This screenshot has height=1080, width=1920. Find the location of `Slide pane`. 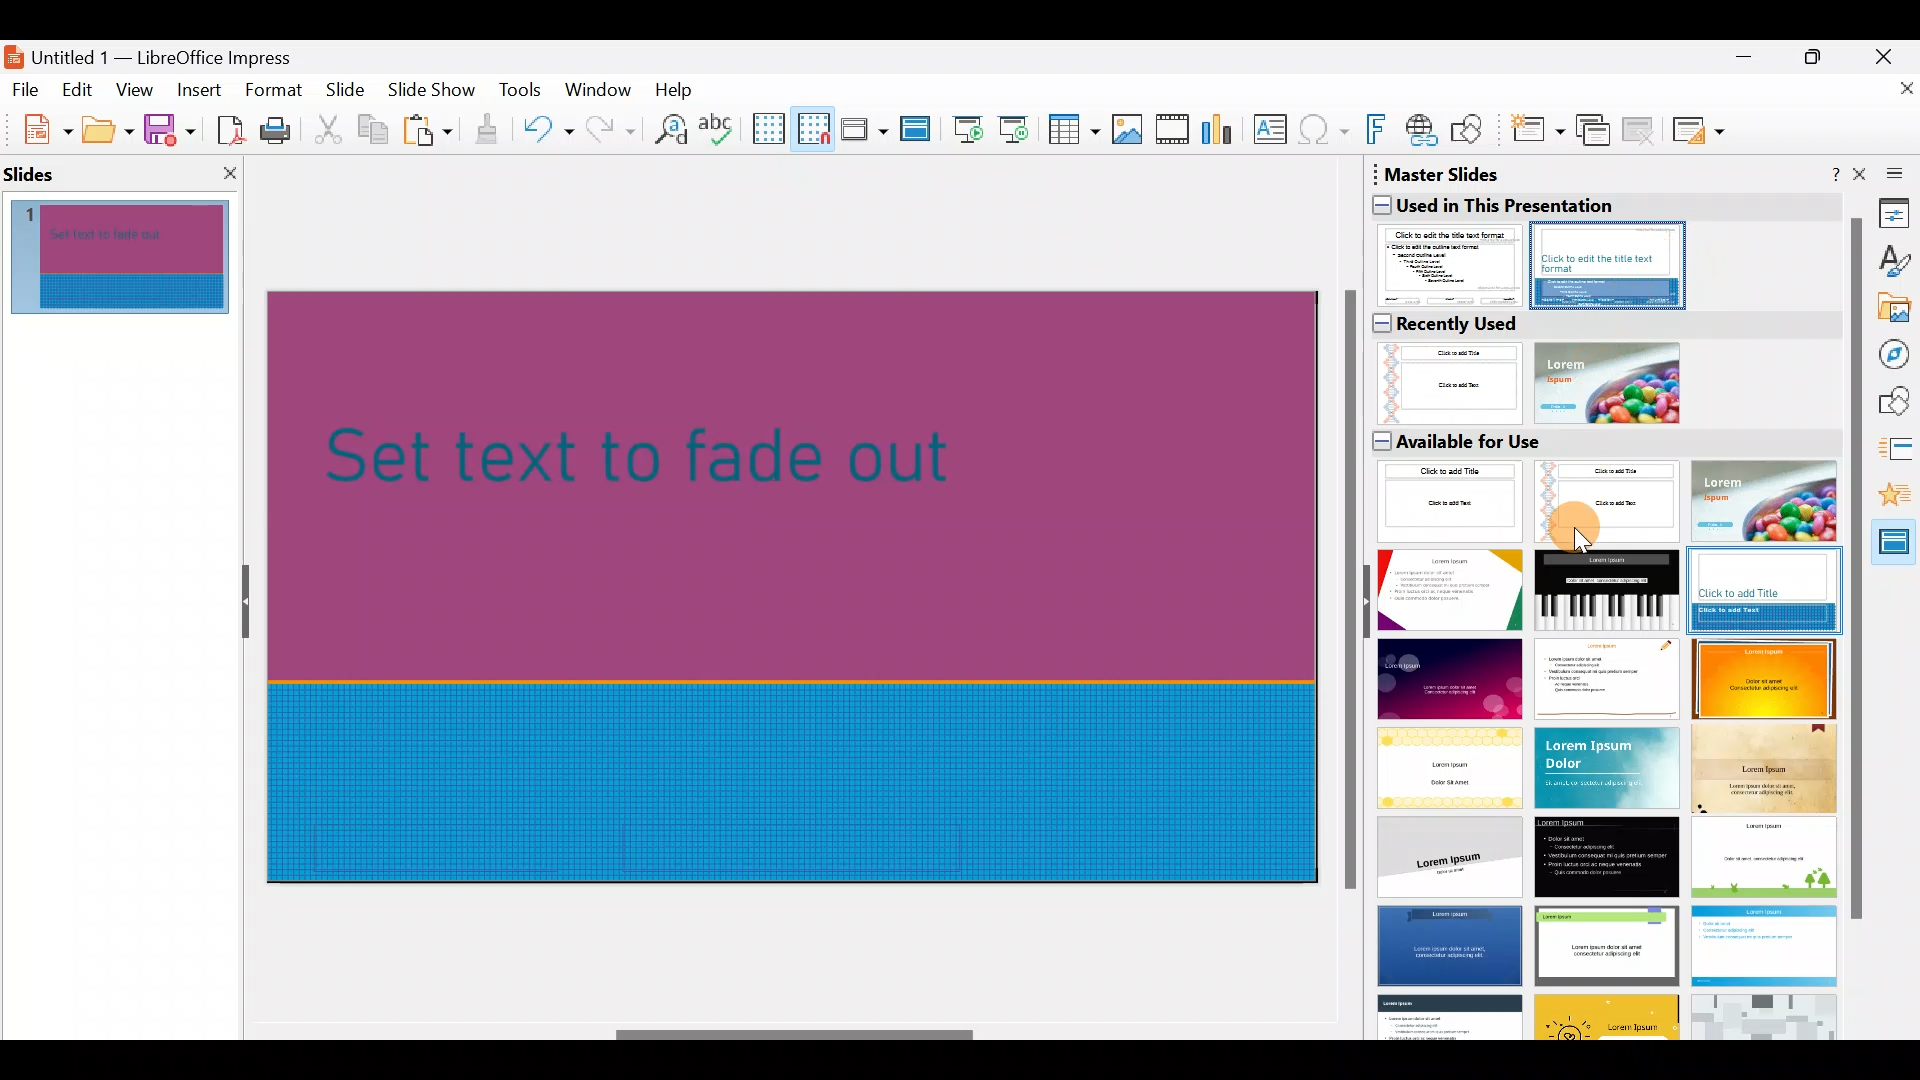

Slide pane is located at coordinates (132, 262).